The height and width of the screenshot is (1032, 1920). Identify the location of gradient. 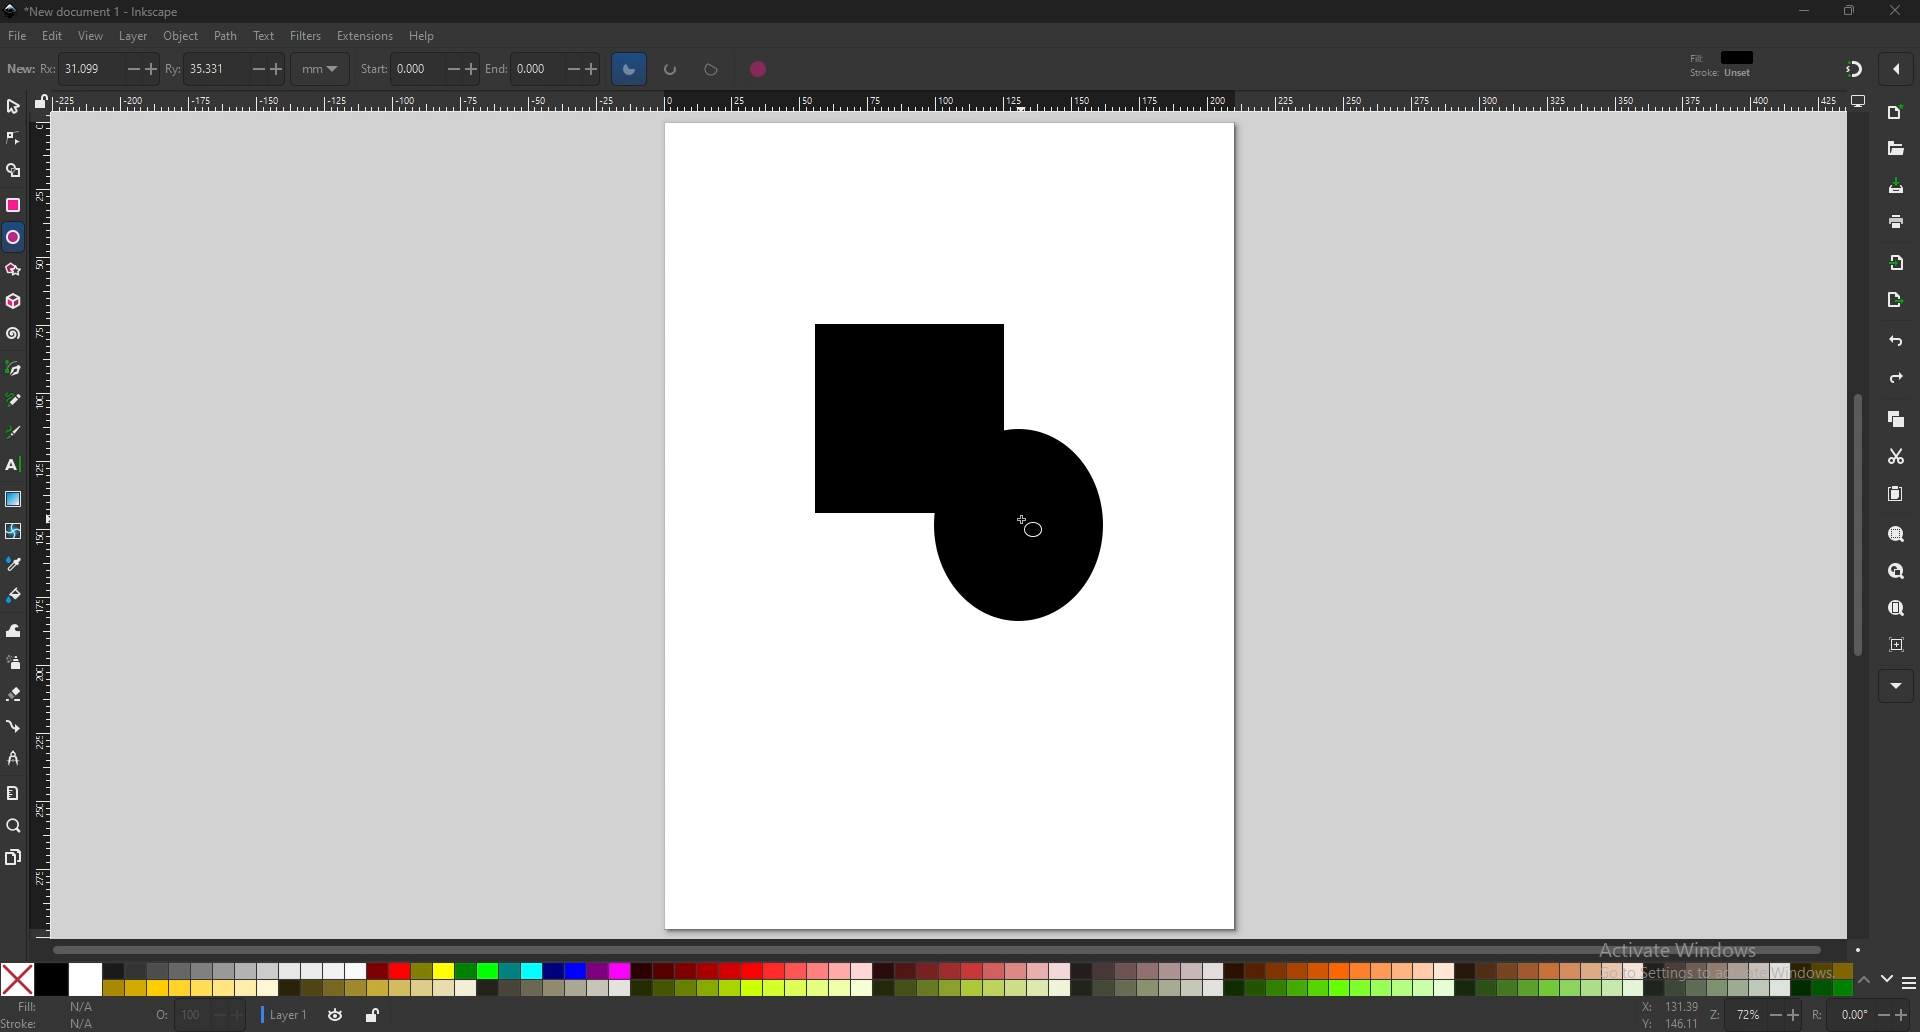
(13, 499).